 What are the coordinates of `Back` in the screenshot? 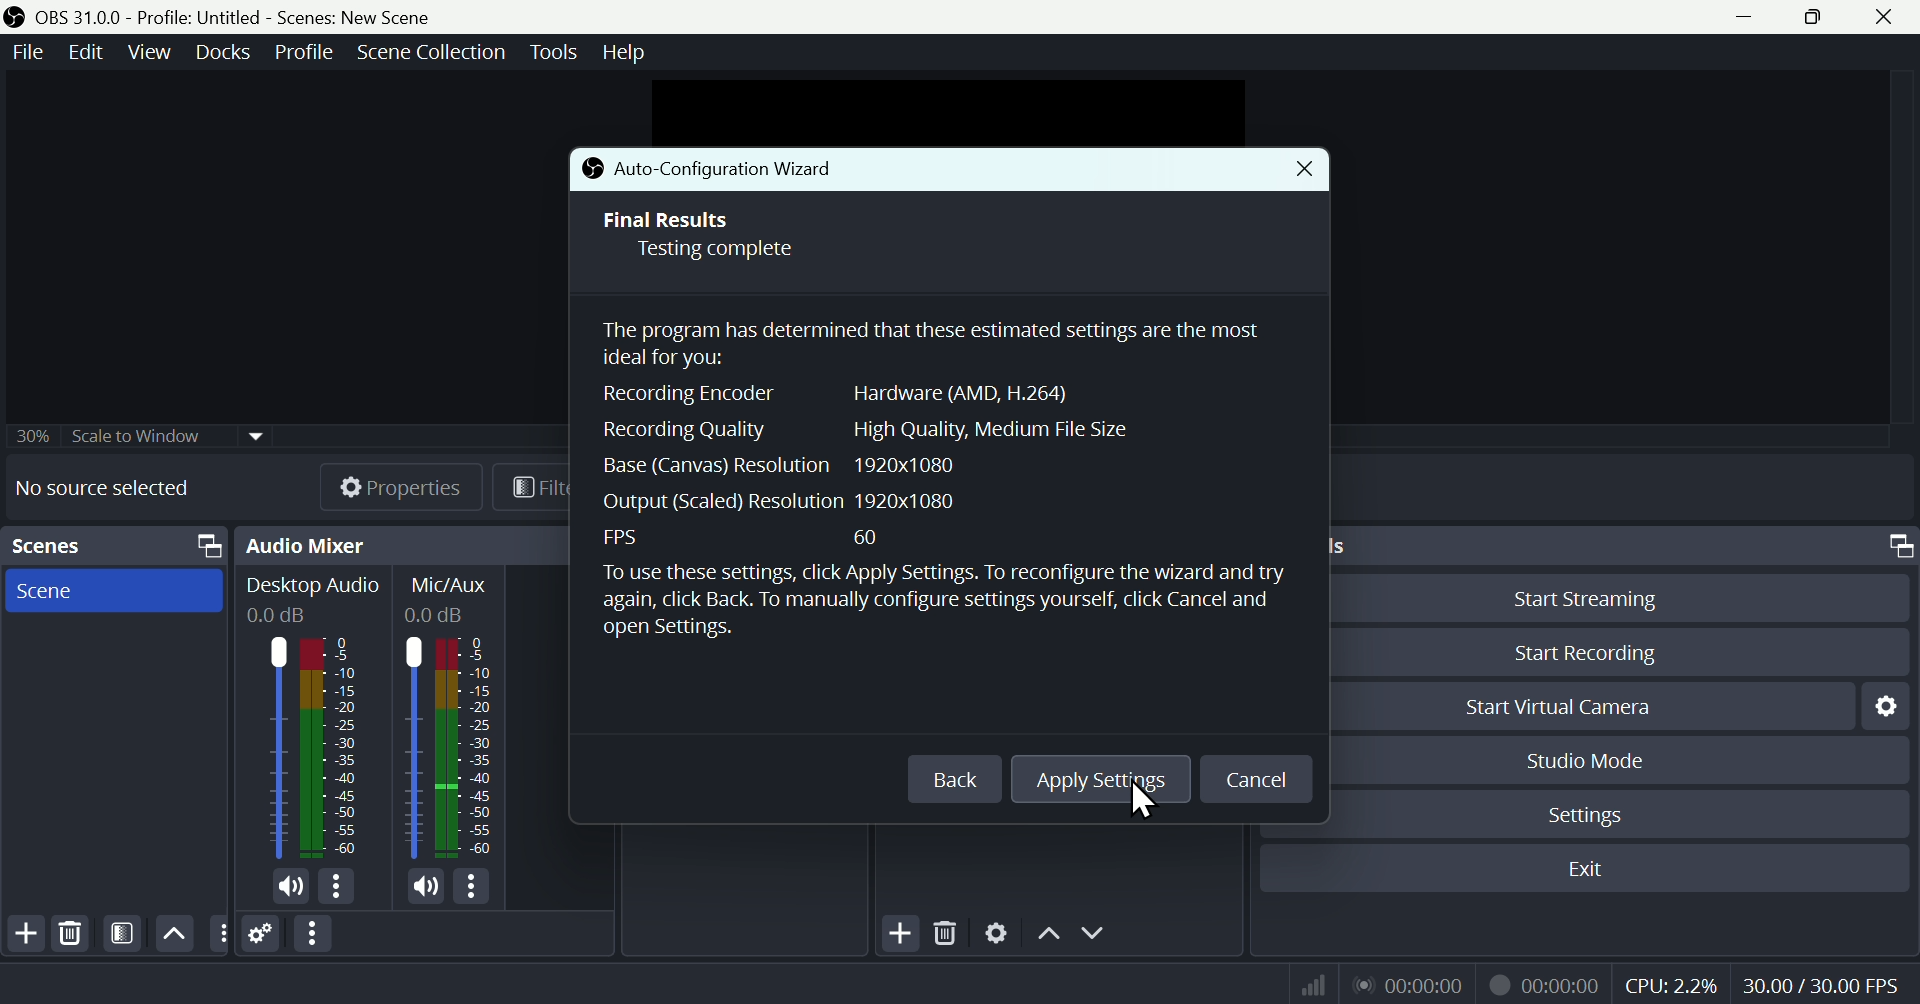 It's located at (954, 779).